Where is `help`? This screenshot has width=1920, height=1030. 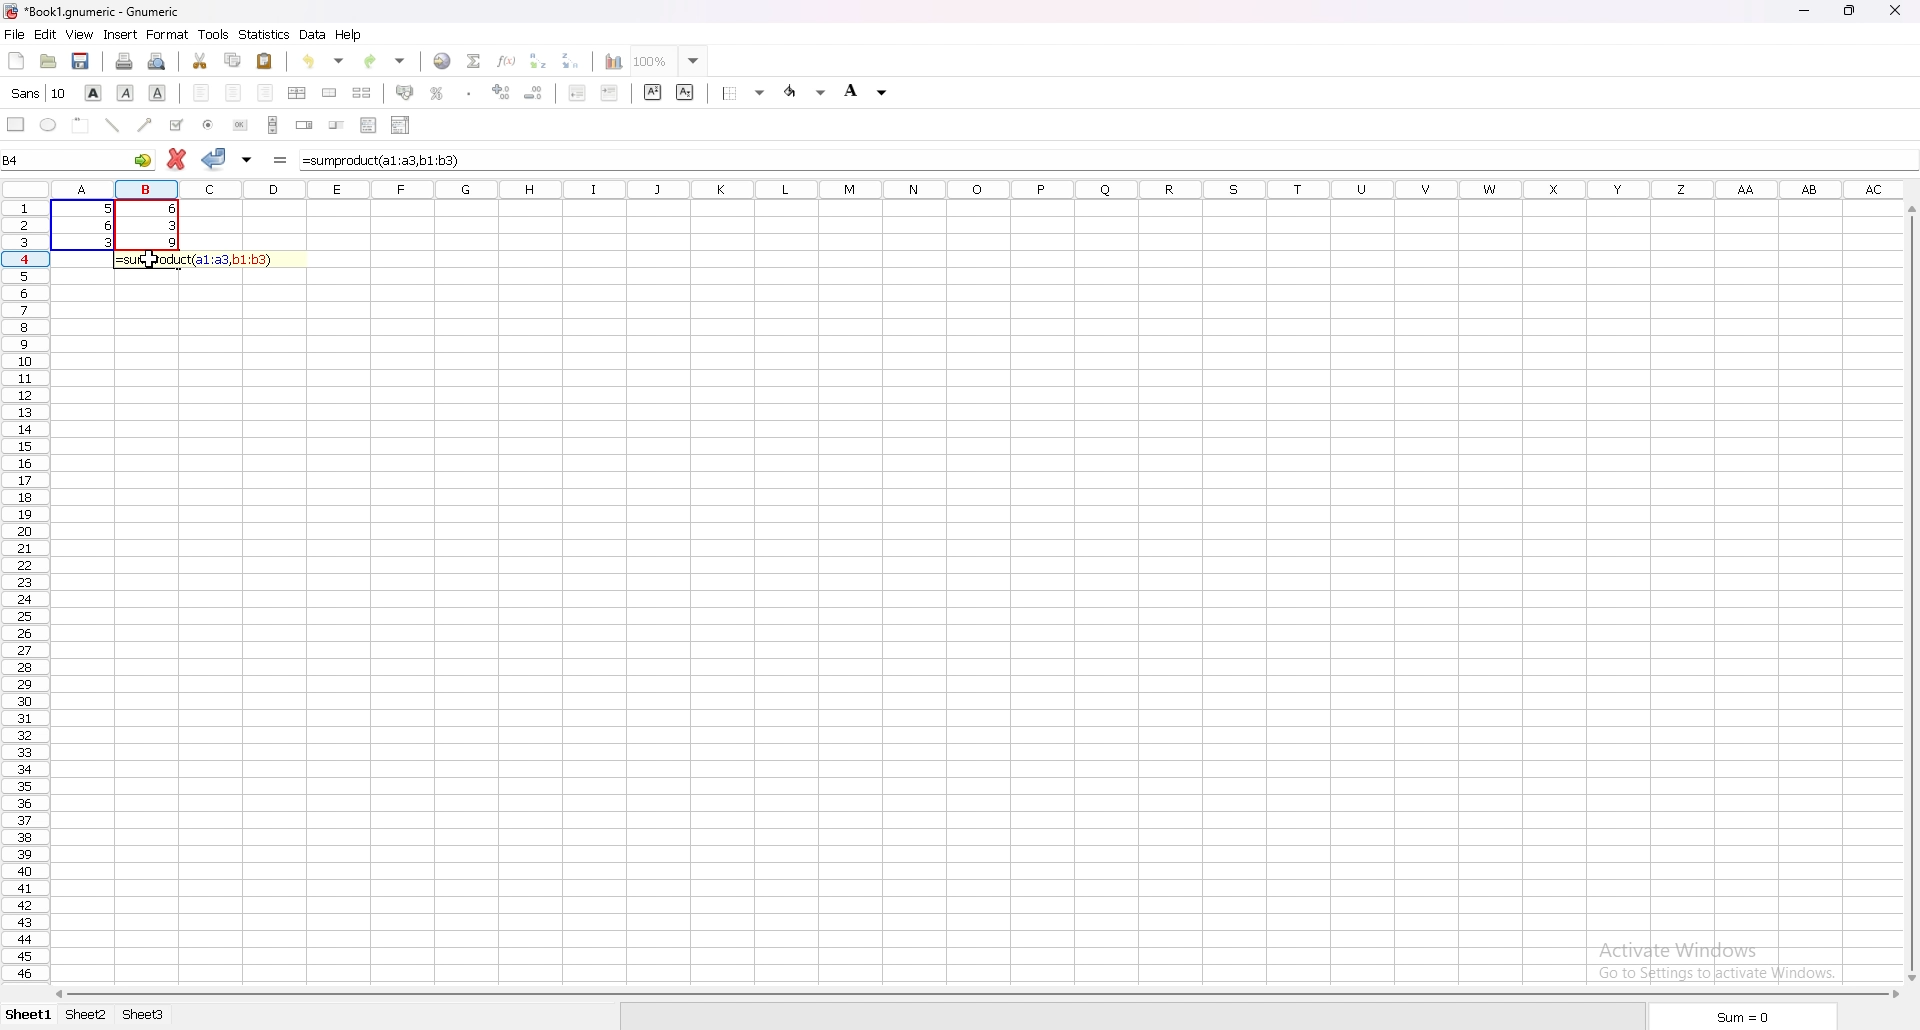
help is located at coordinates (349, 35).